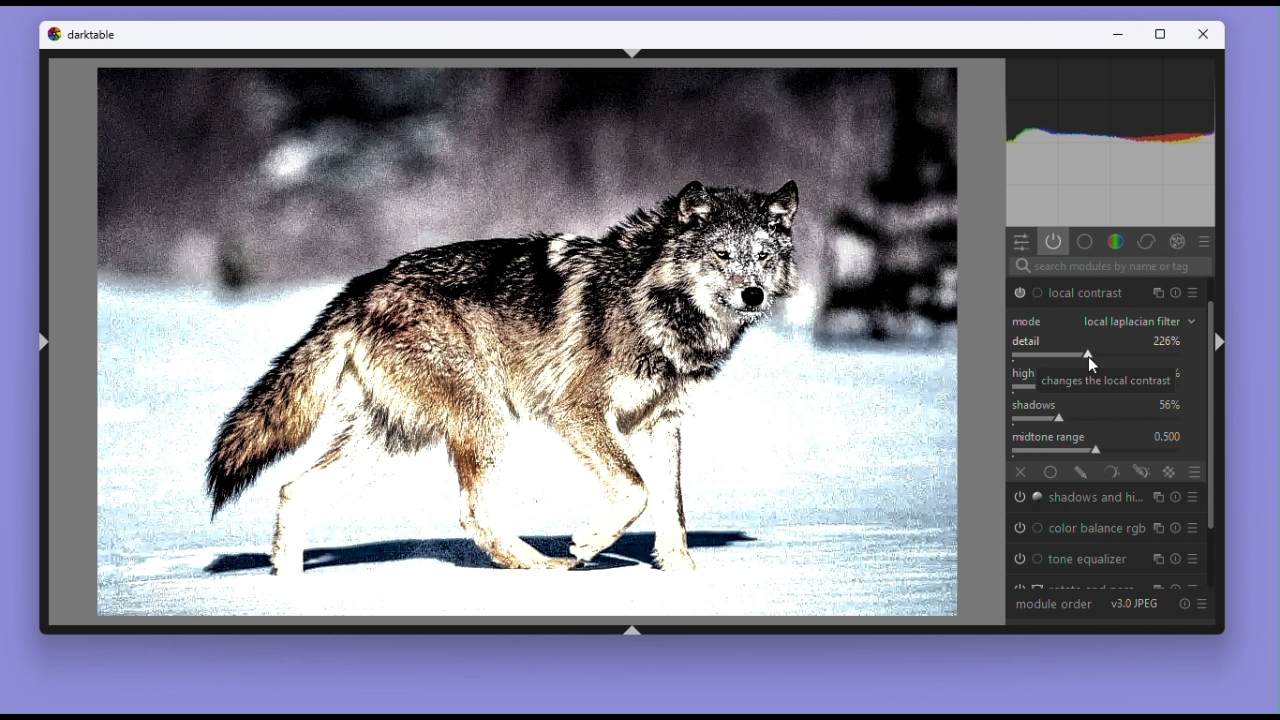 This screenshot has width=1280, height=720. What do you see at coordinates (1171, 471) in the screenshot?
I see `raster mask` at bounding box center [1171, 471].